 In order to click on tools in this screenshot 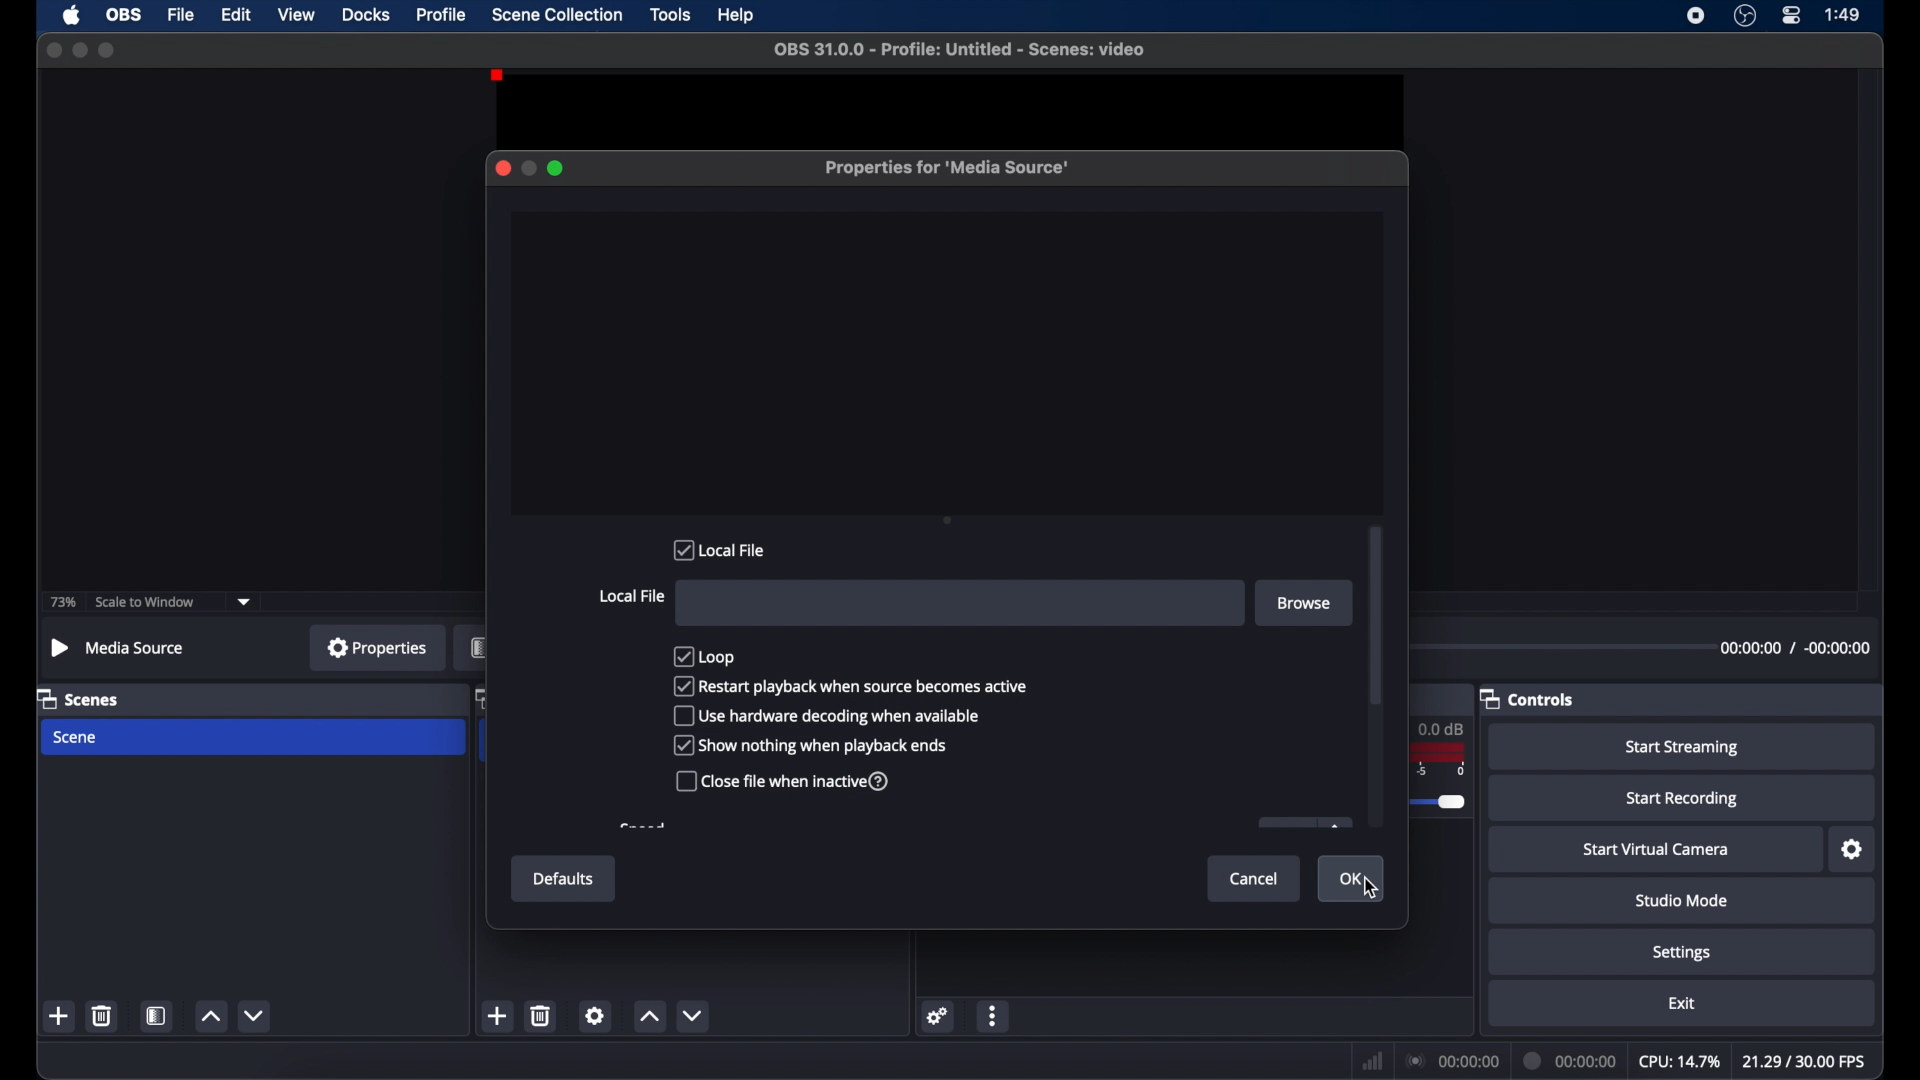, I will do `click(672, 15)`.